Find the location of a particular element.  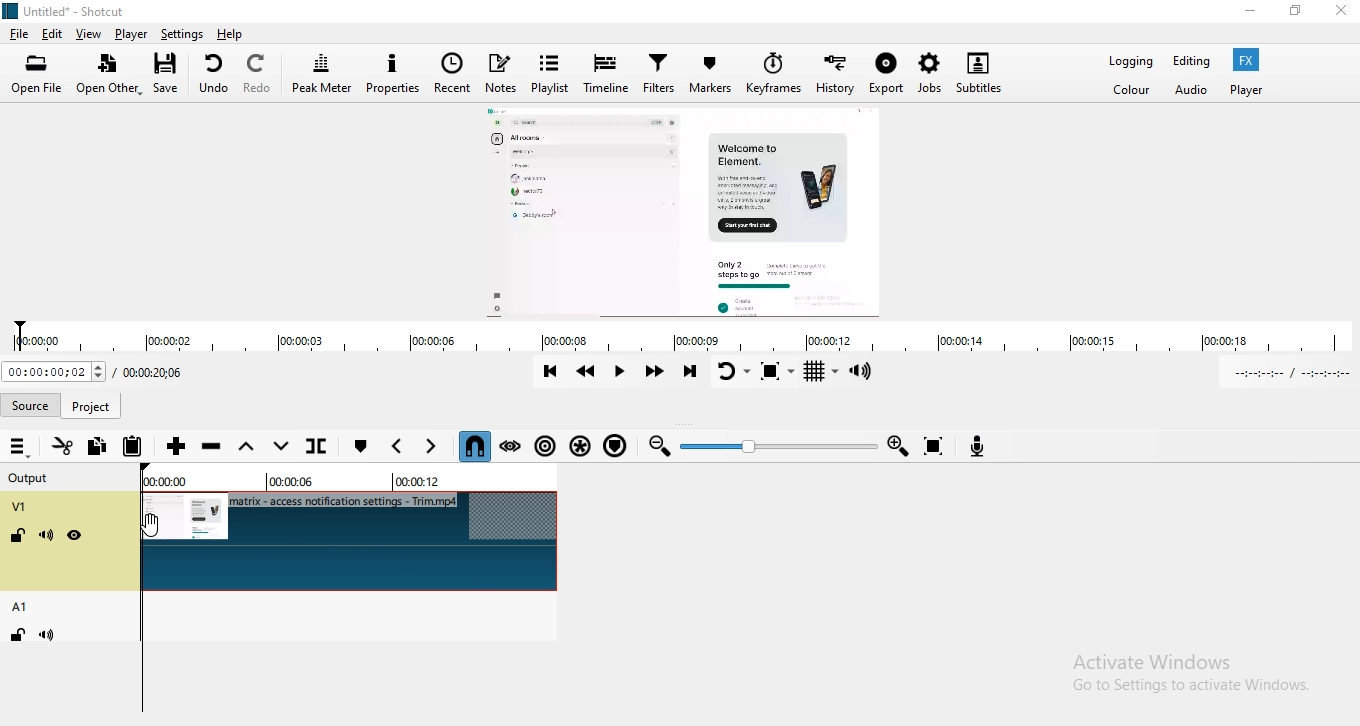

create/edit marker is located at coordinates (362, 445).